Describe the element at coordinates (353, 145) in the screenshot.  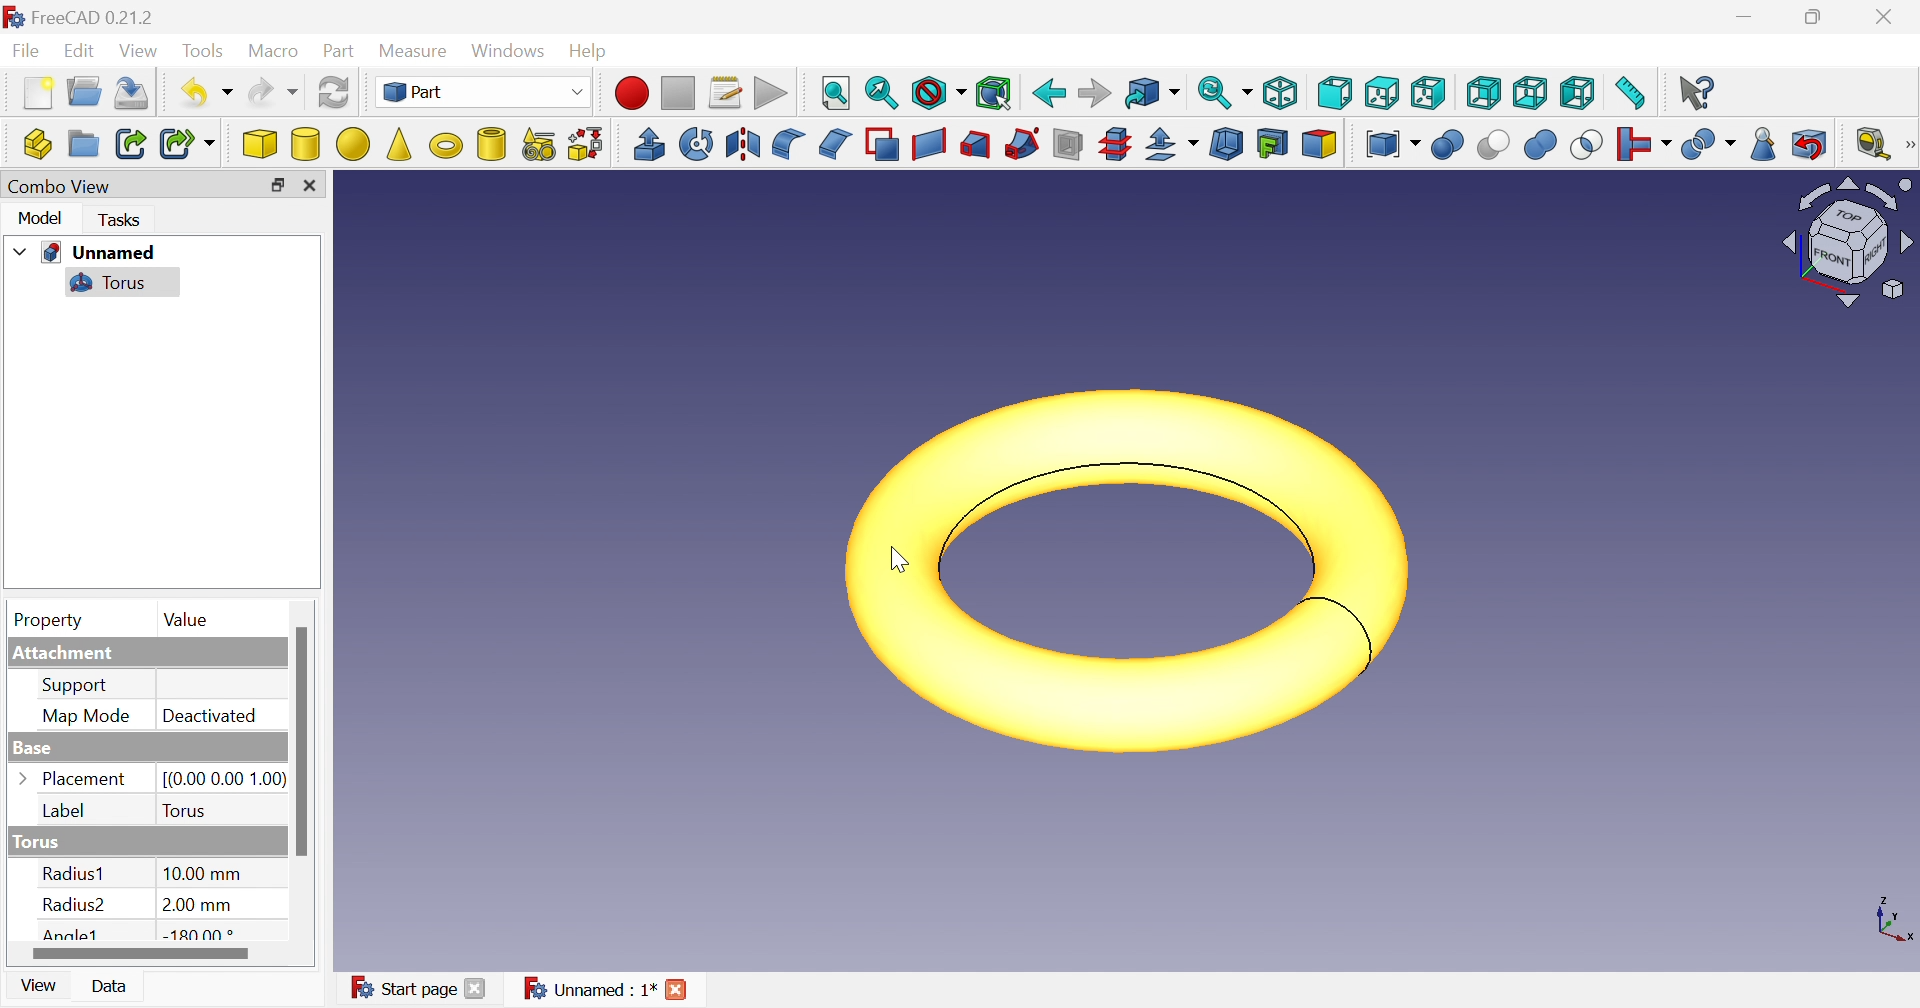
I see `Sphere` at that location.